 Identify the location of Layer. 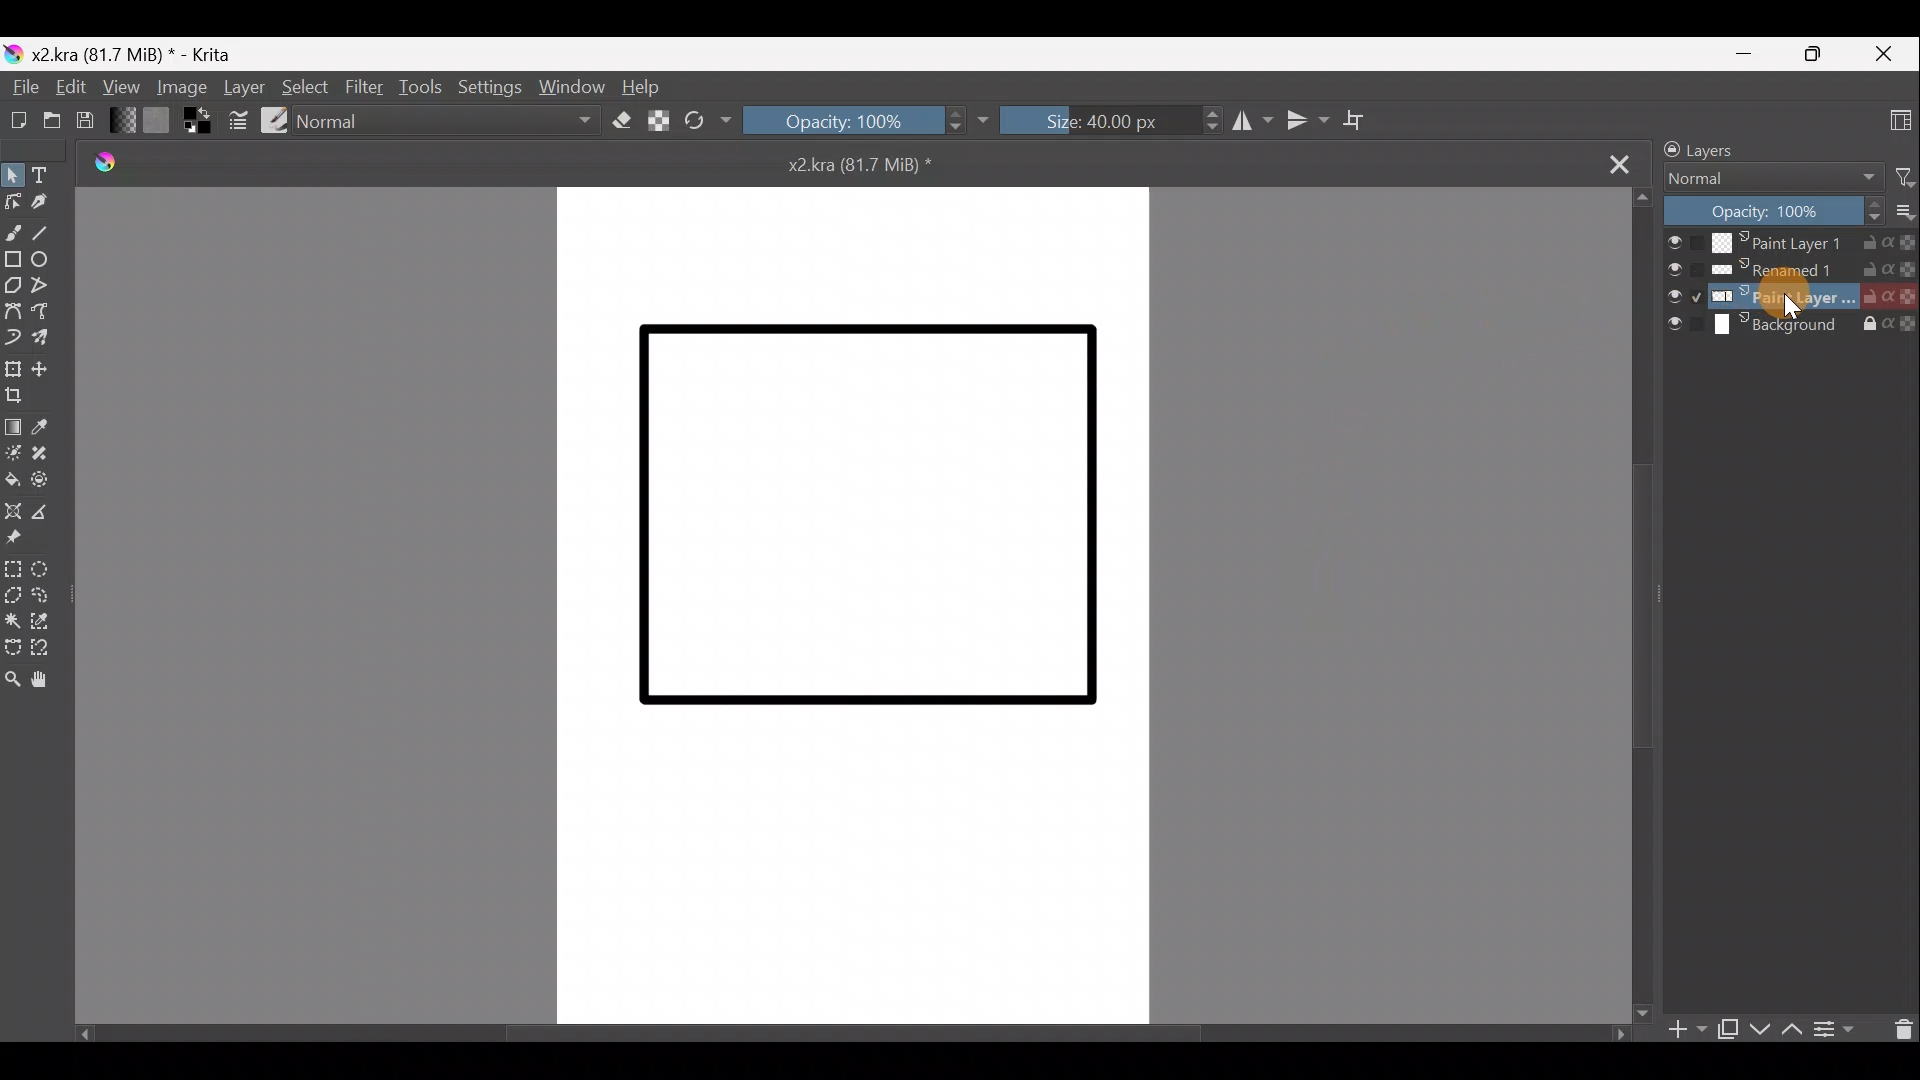
(241, 86).